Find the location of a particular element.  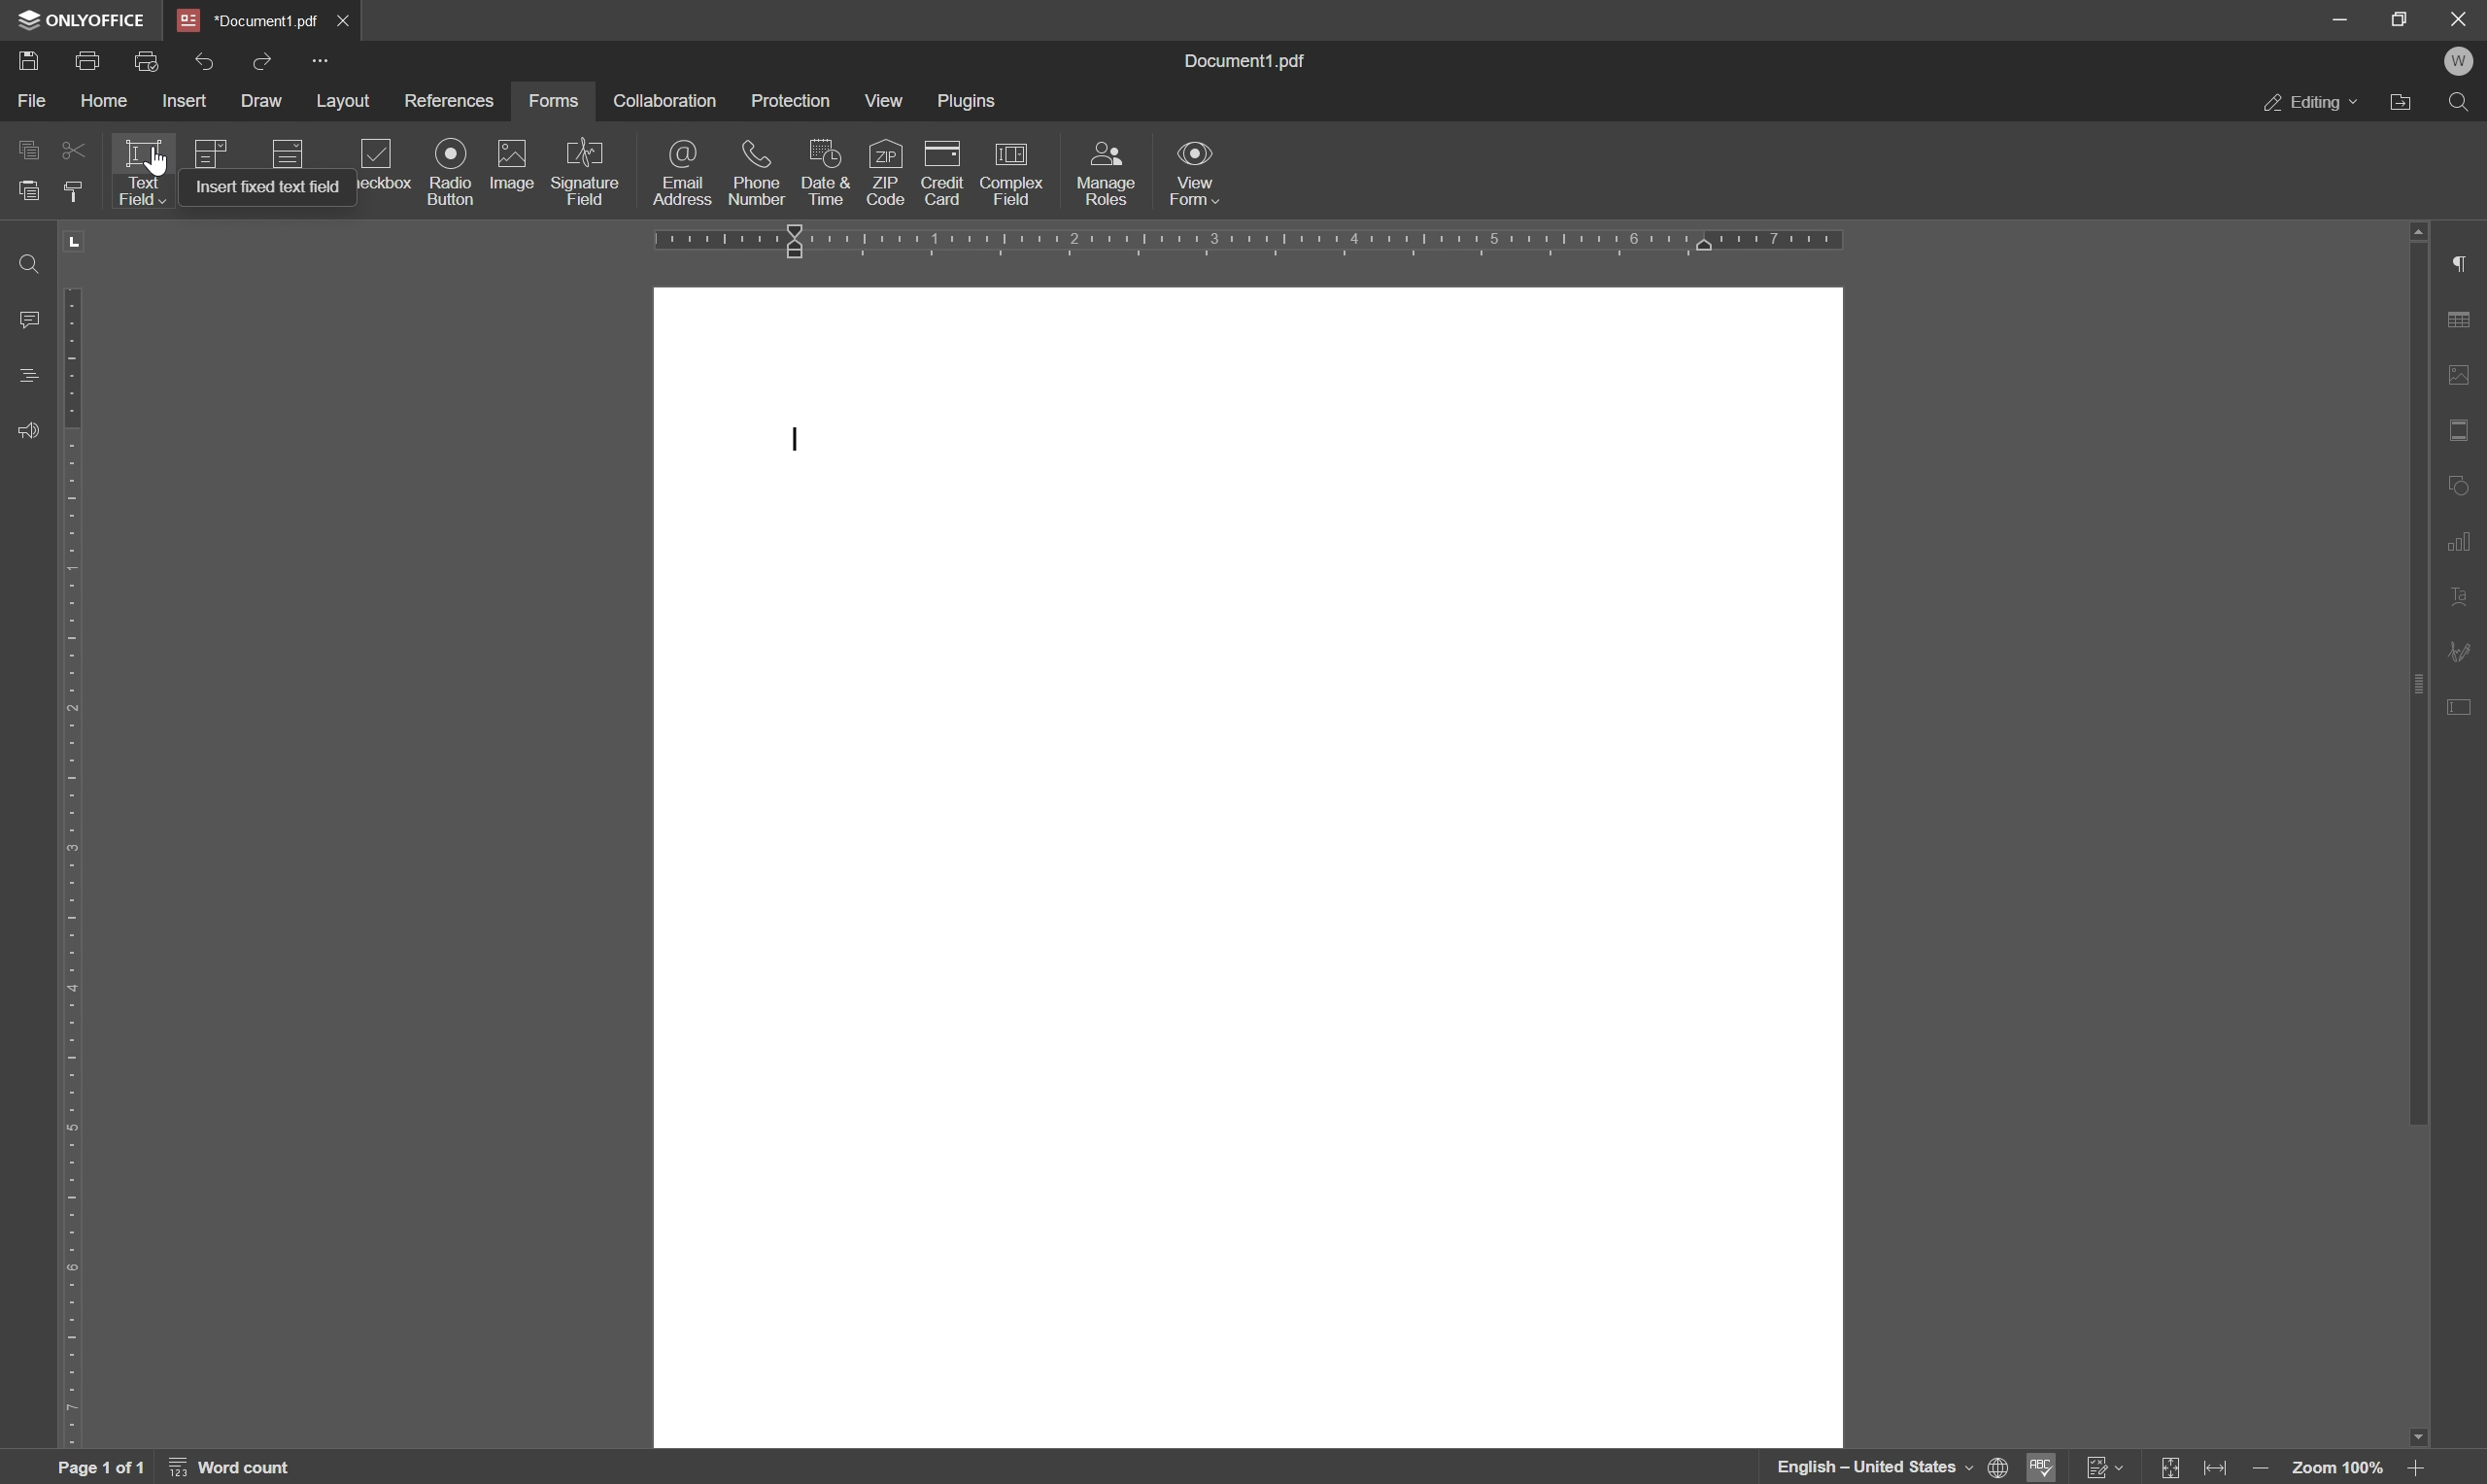

image is located at coordinates (510, 166).